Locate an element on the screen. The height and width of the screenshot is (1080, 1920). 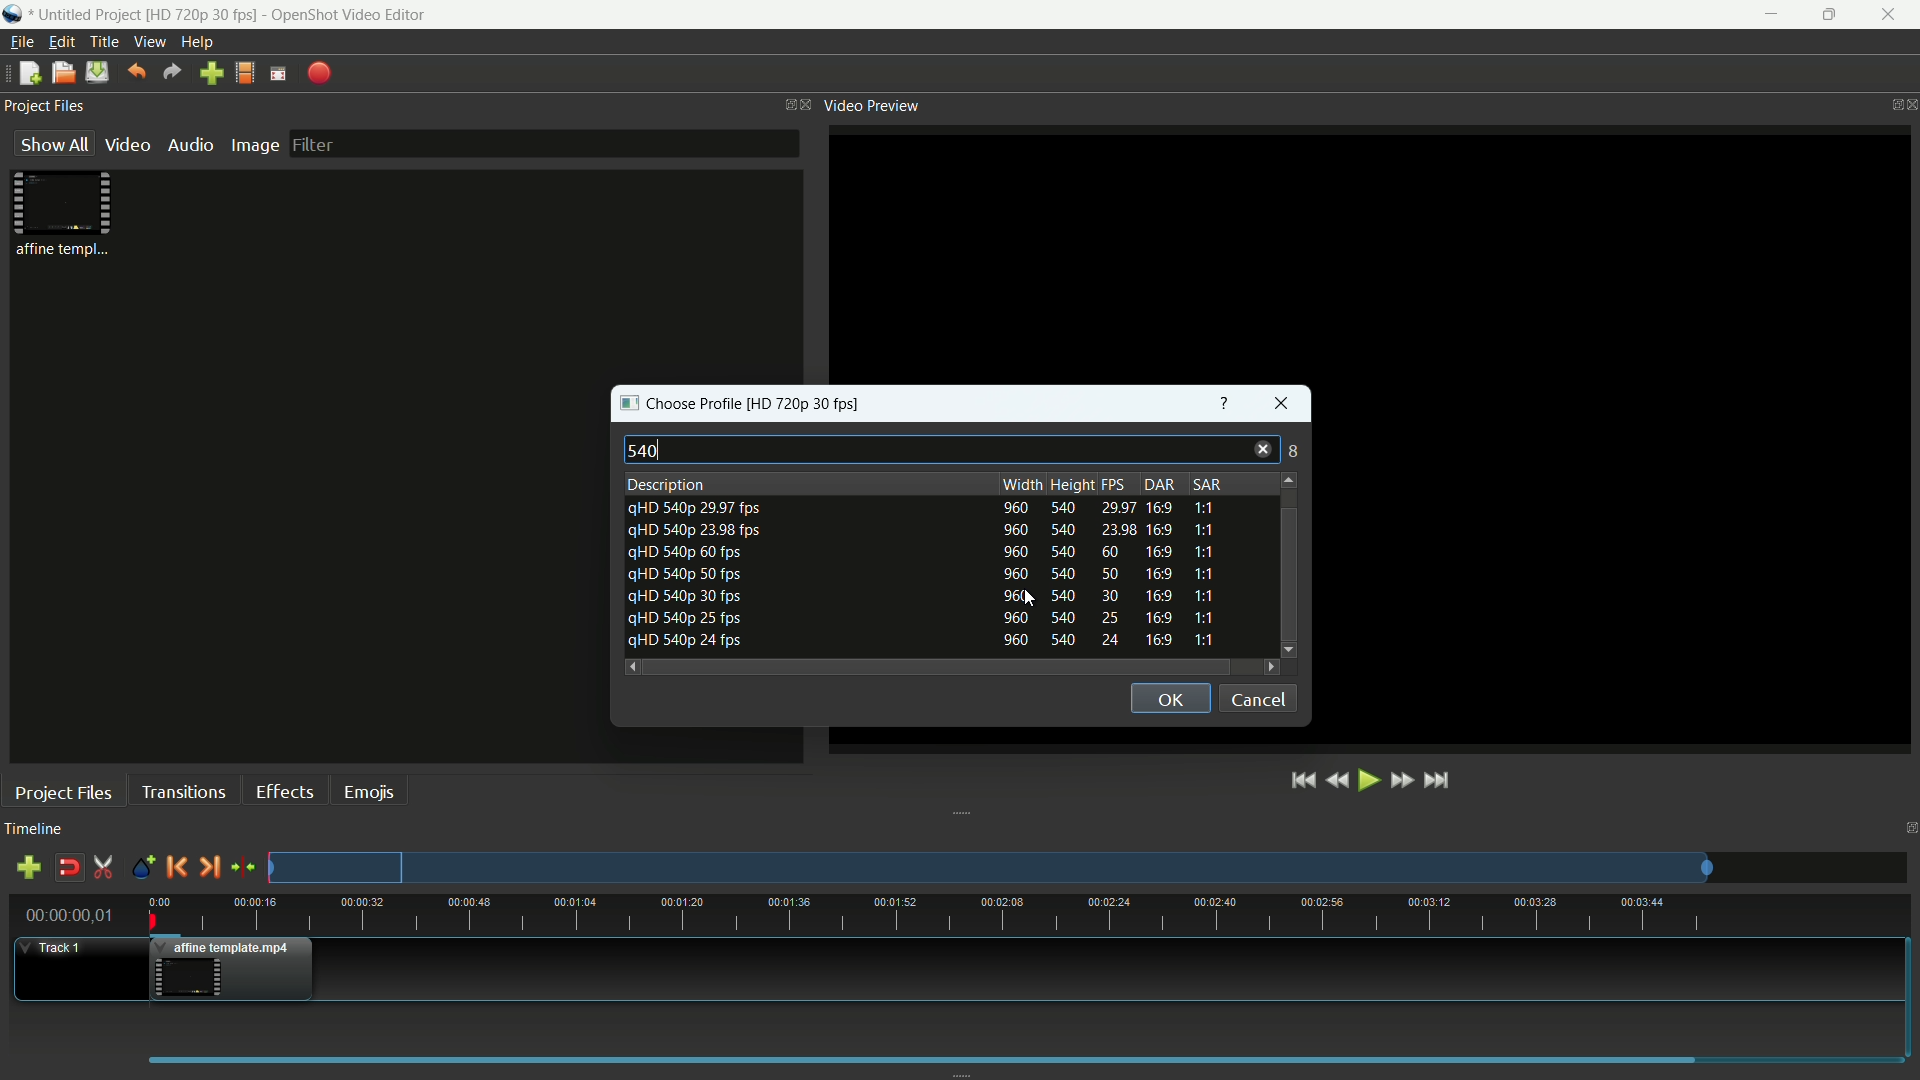
close project files is located at coordinates (808, 104).